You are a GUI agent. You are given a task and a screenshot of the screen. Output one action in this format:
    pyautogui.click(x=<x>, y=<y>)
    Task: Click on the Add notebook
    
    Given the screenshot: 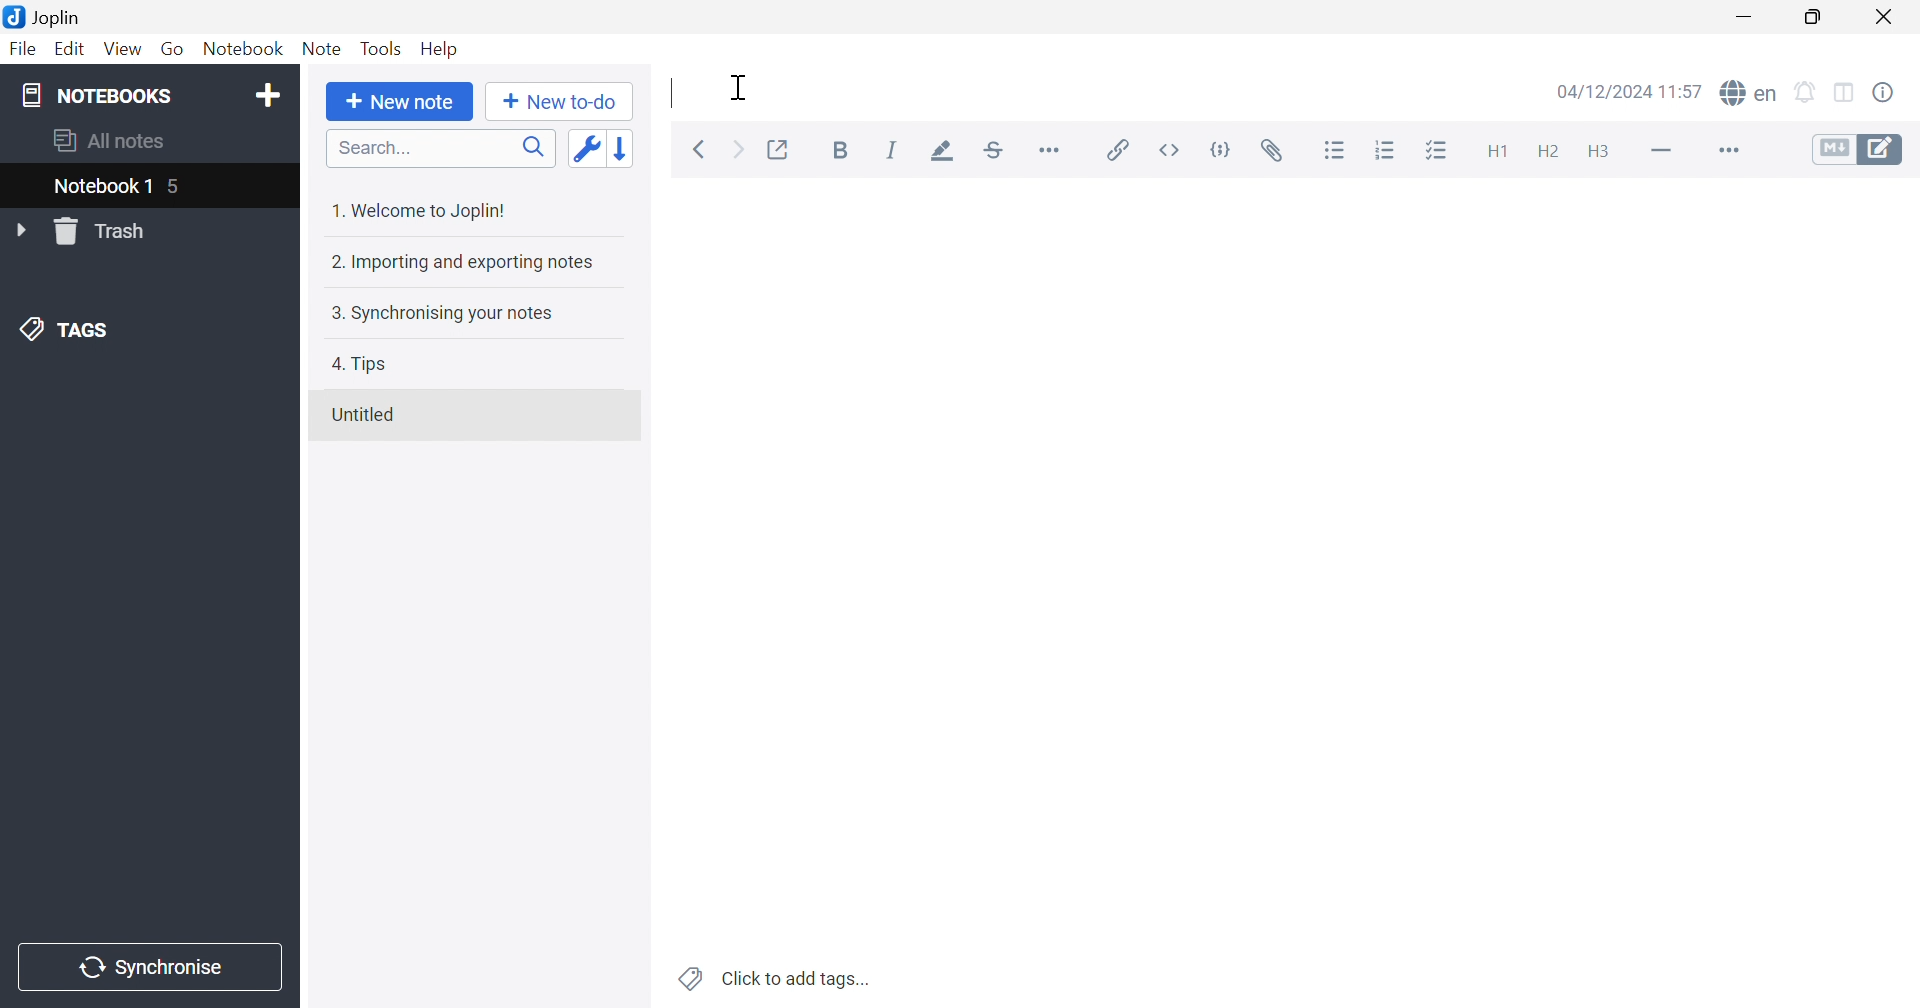 What is the action you would take?
    pyautogui.click(x=271, y=96)
    